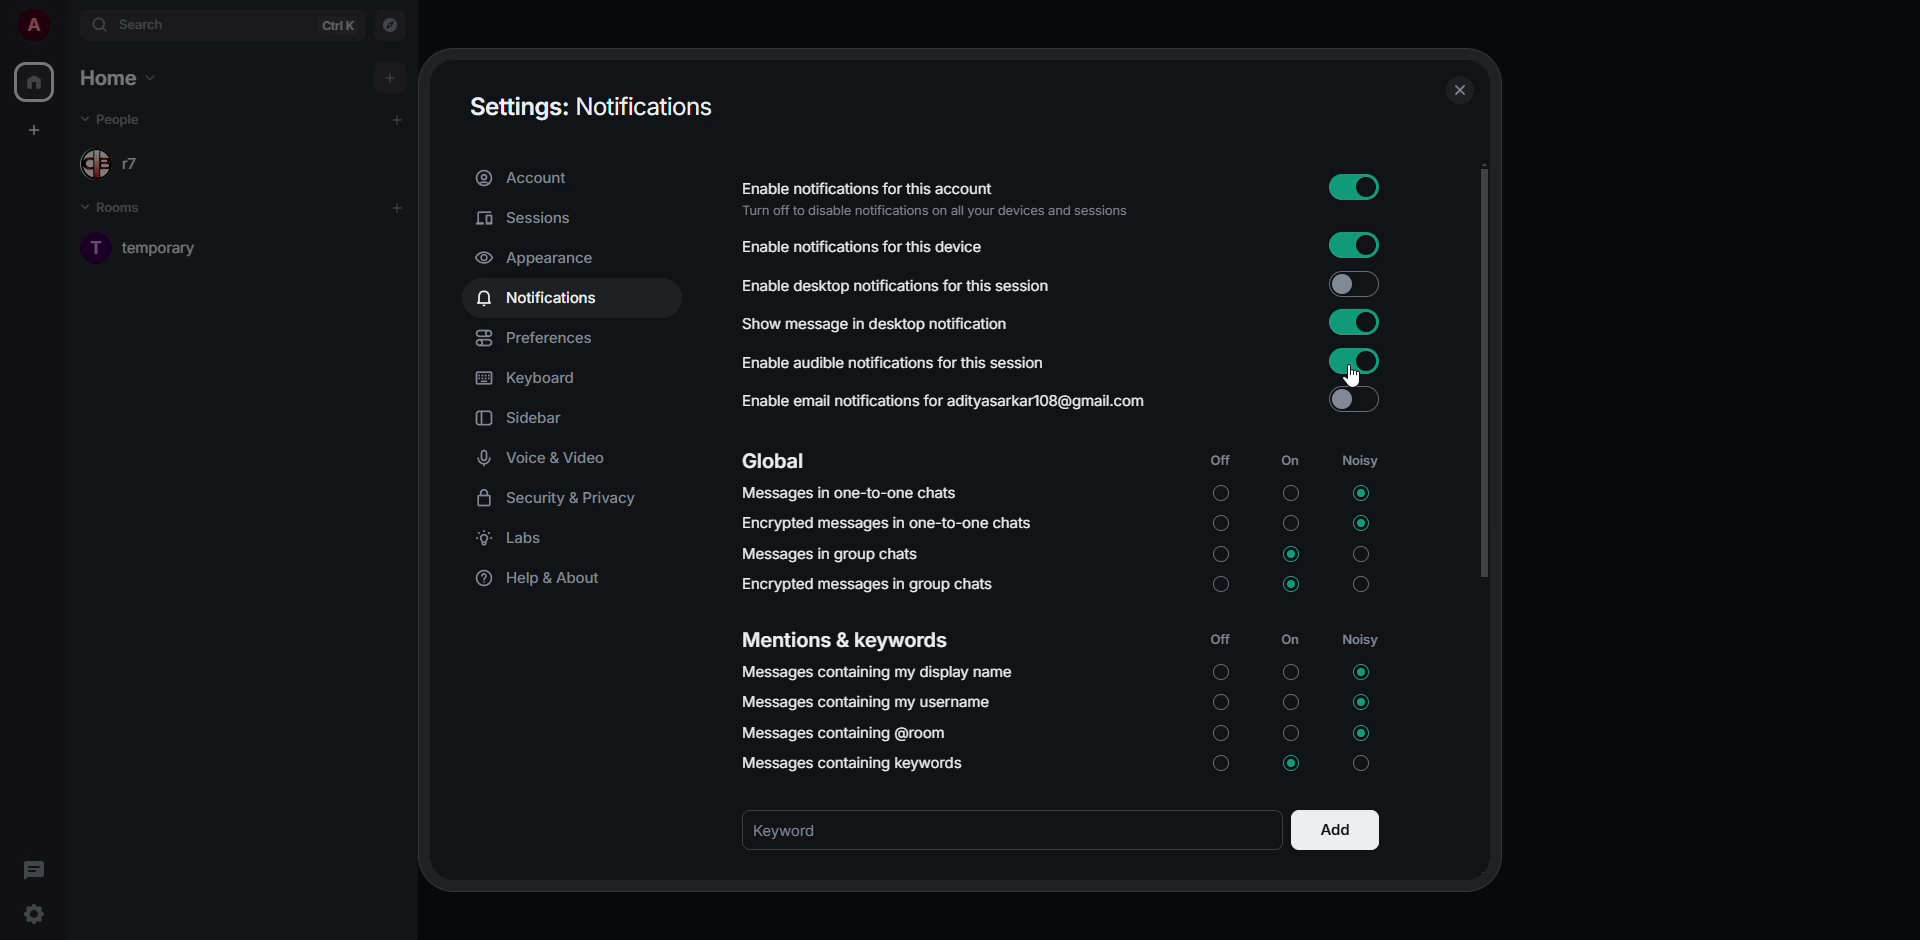 This screenshot has height=940, width=1920. What do you see at coordinates (516, 543) in the screenshot?
I see `labs` at bounding box center [516, 543].